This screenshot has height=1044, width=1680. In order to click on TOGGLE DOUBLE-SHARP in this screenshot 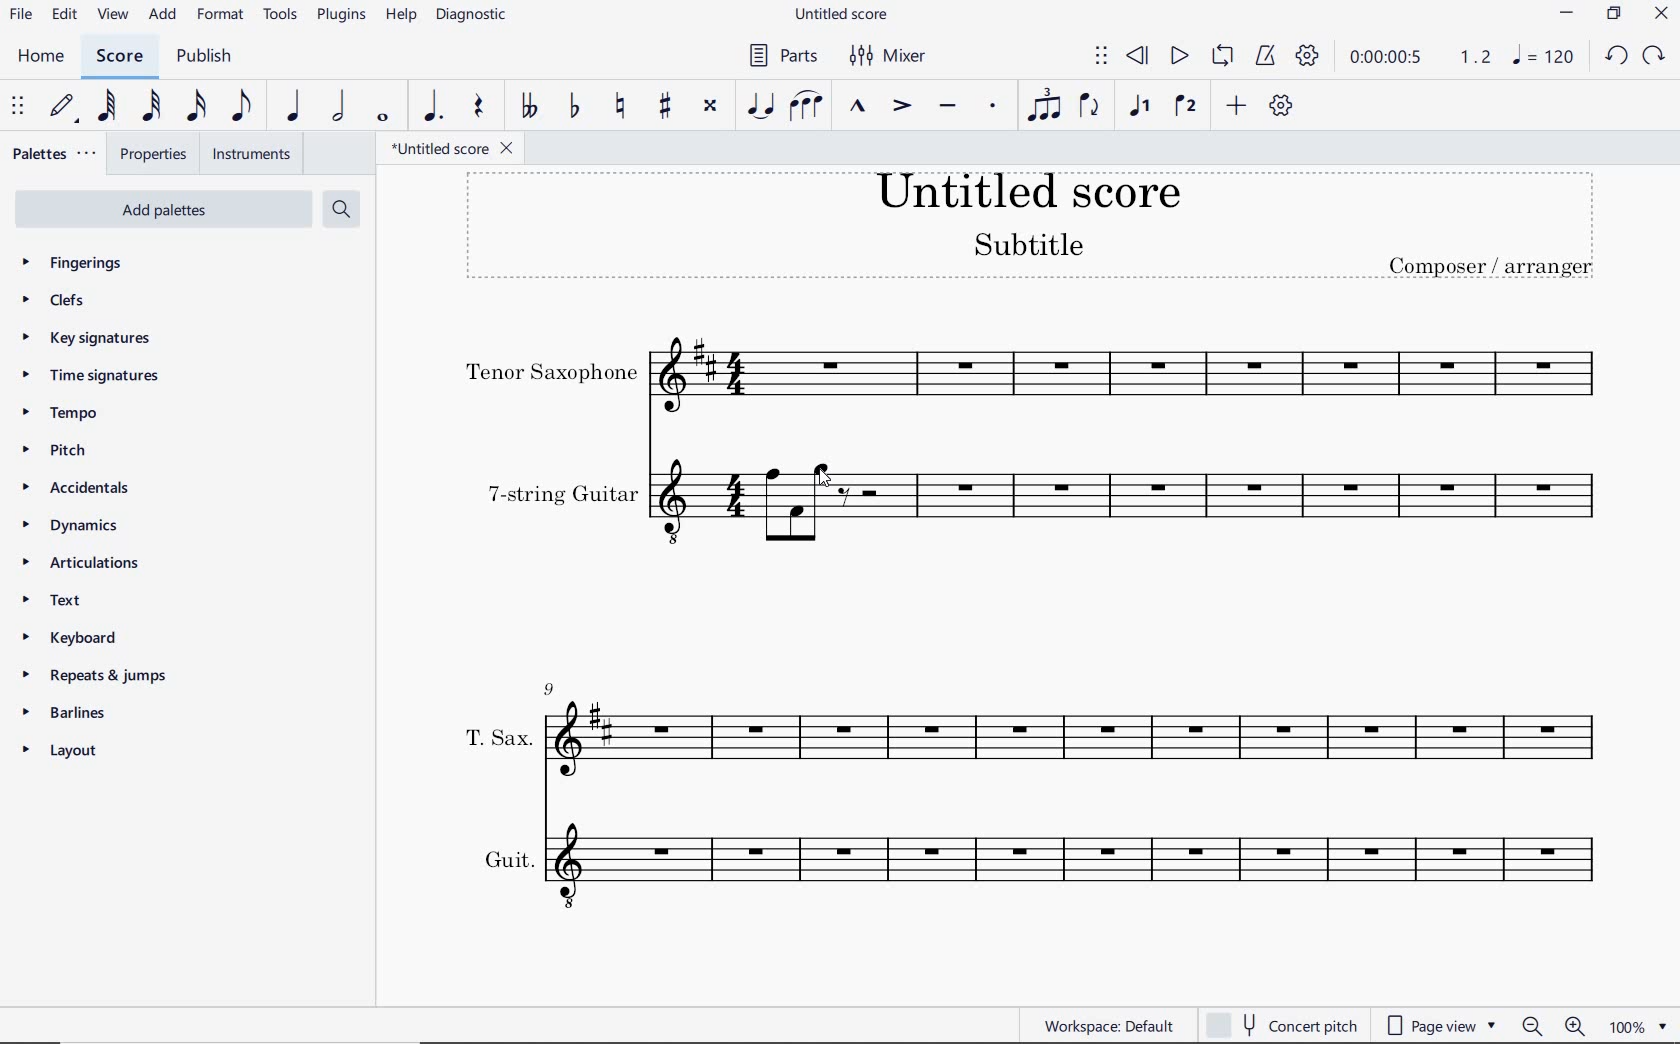, I will do `click(712, 105)`.